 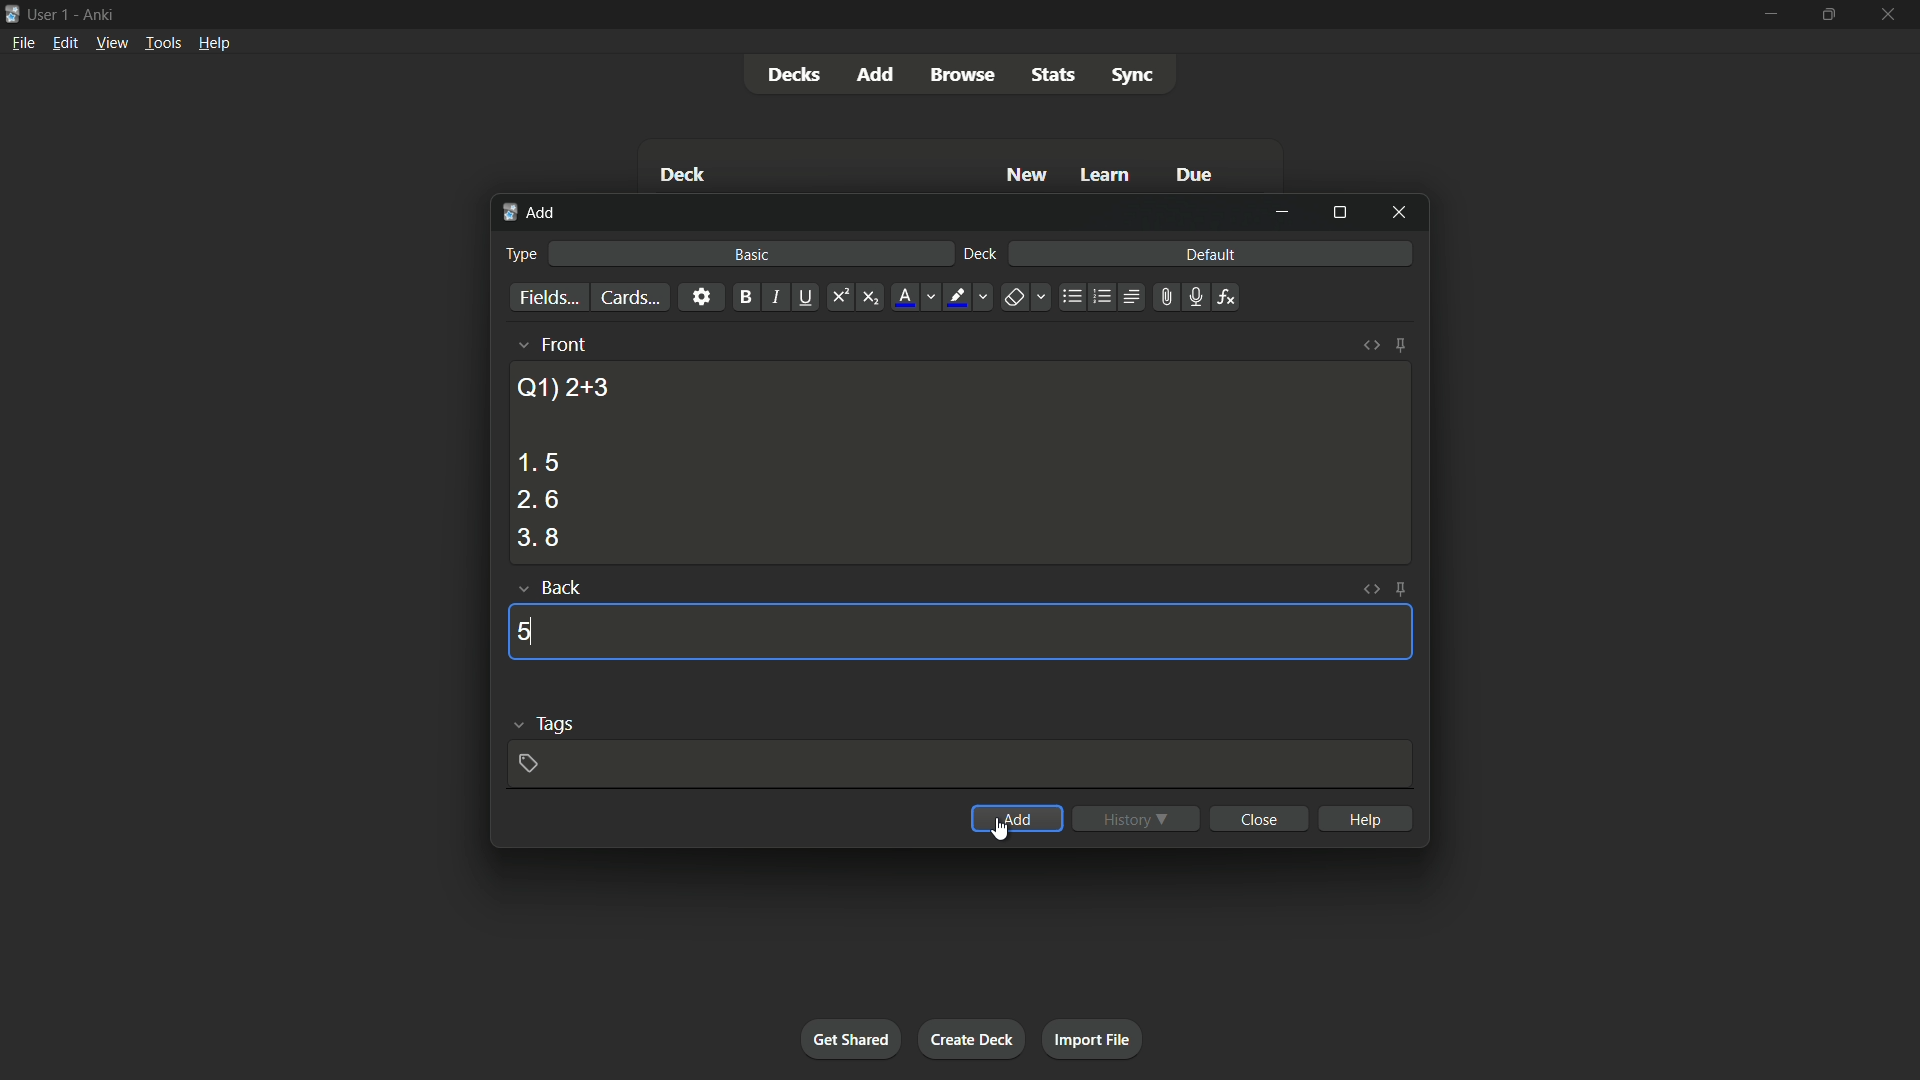 What do you see at coordinates (962, 75) in the screenshot?
I see `browse` at bounding box center [962, 75].